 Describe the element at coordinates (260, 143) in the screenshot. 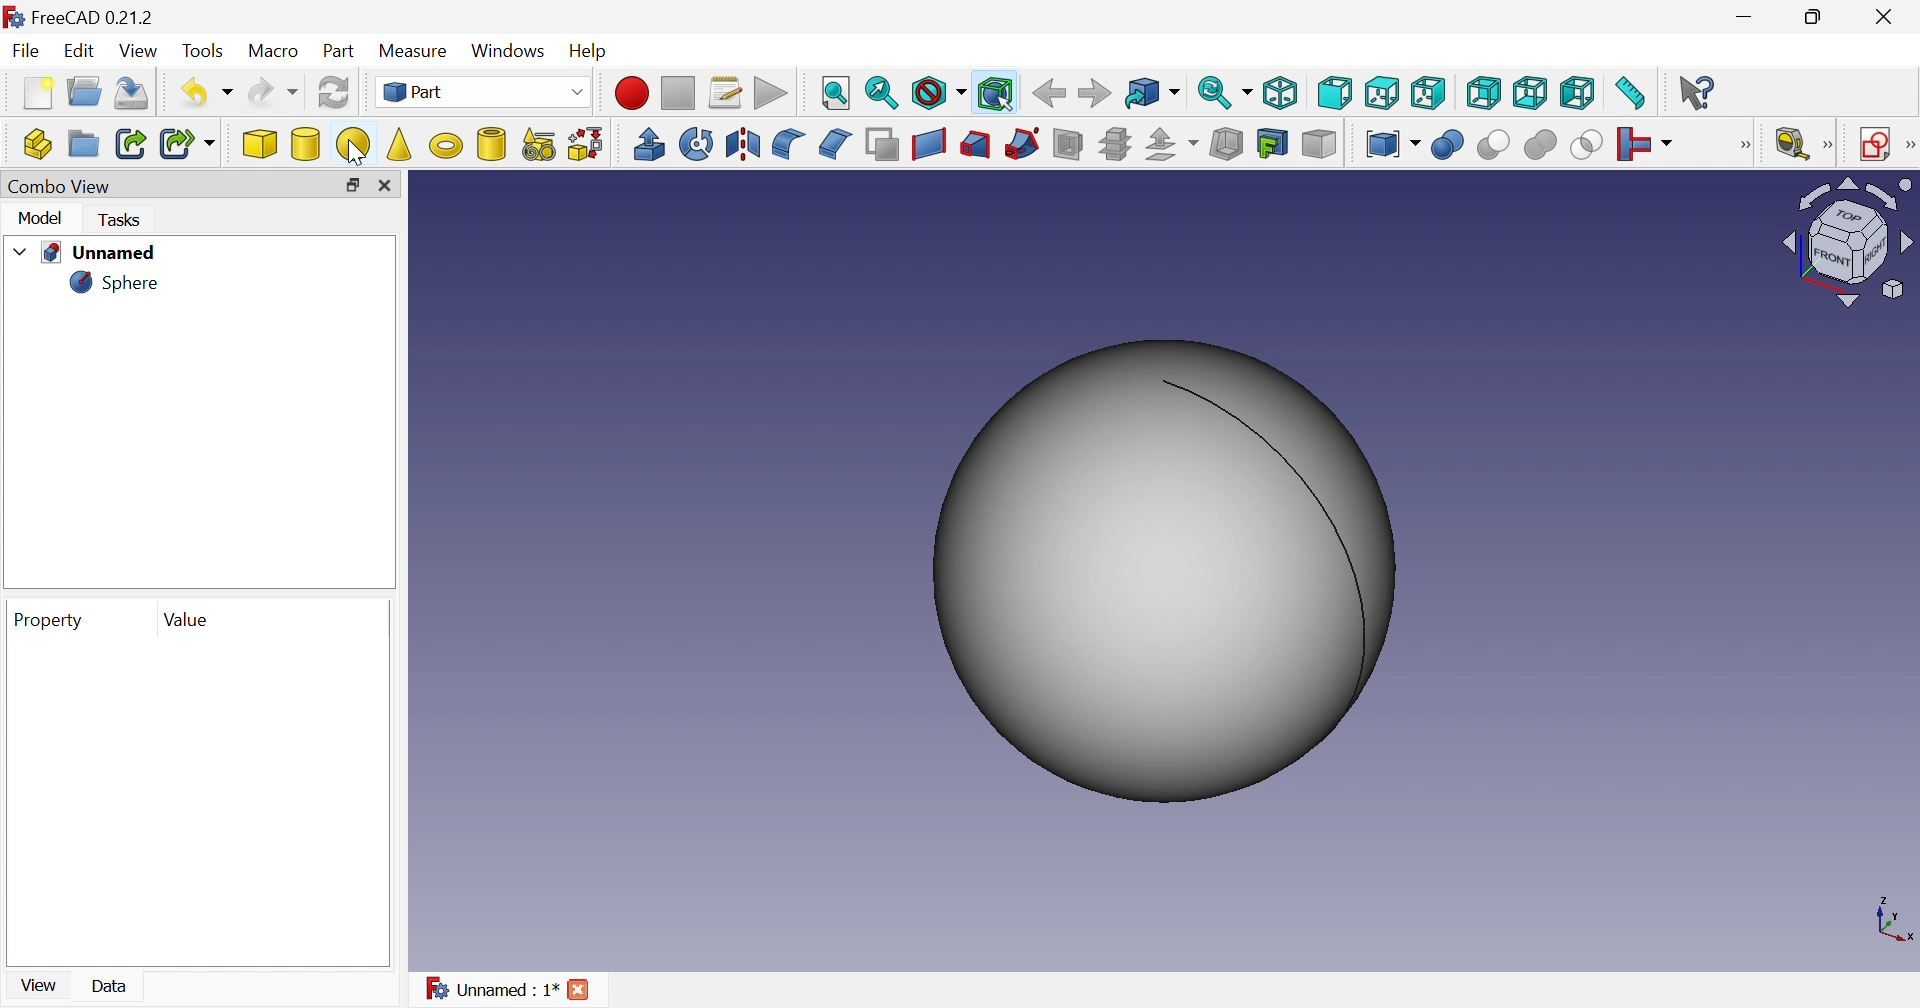

I see `Cube` at that location.